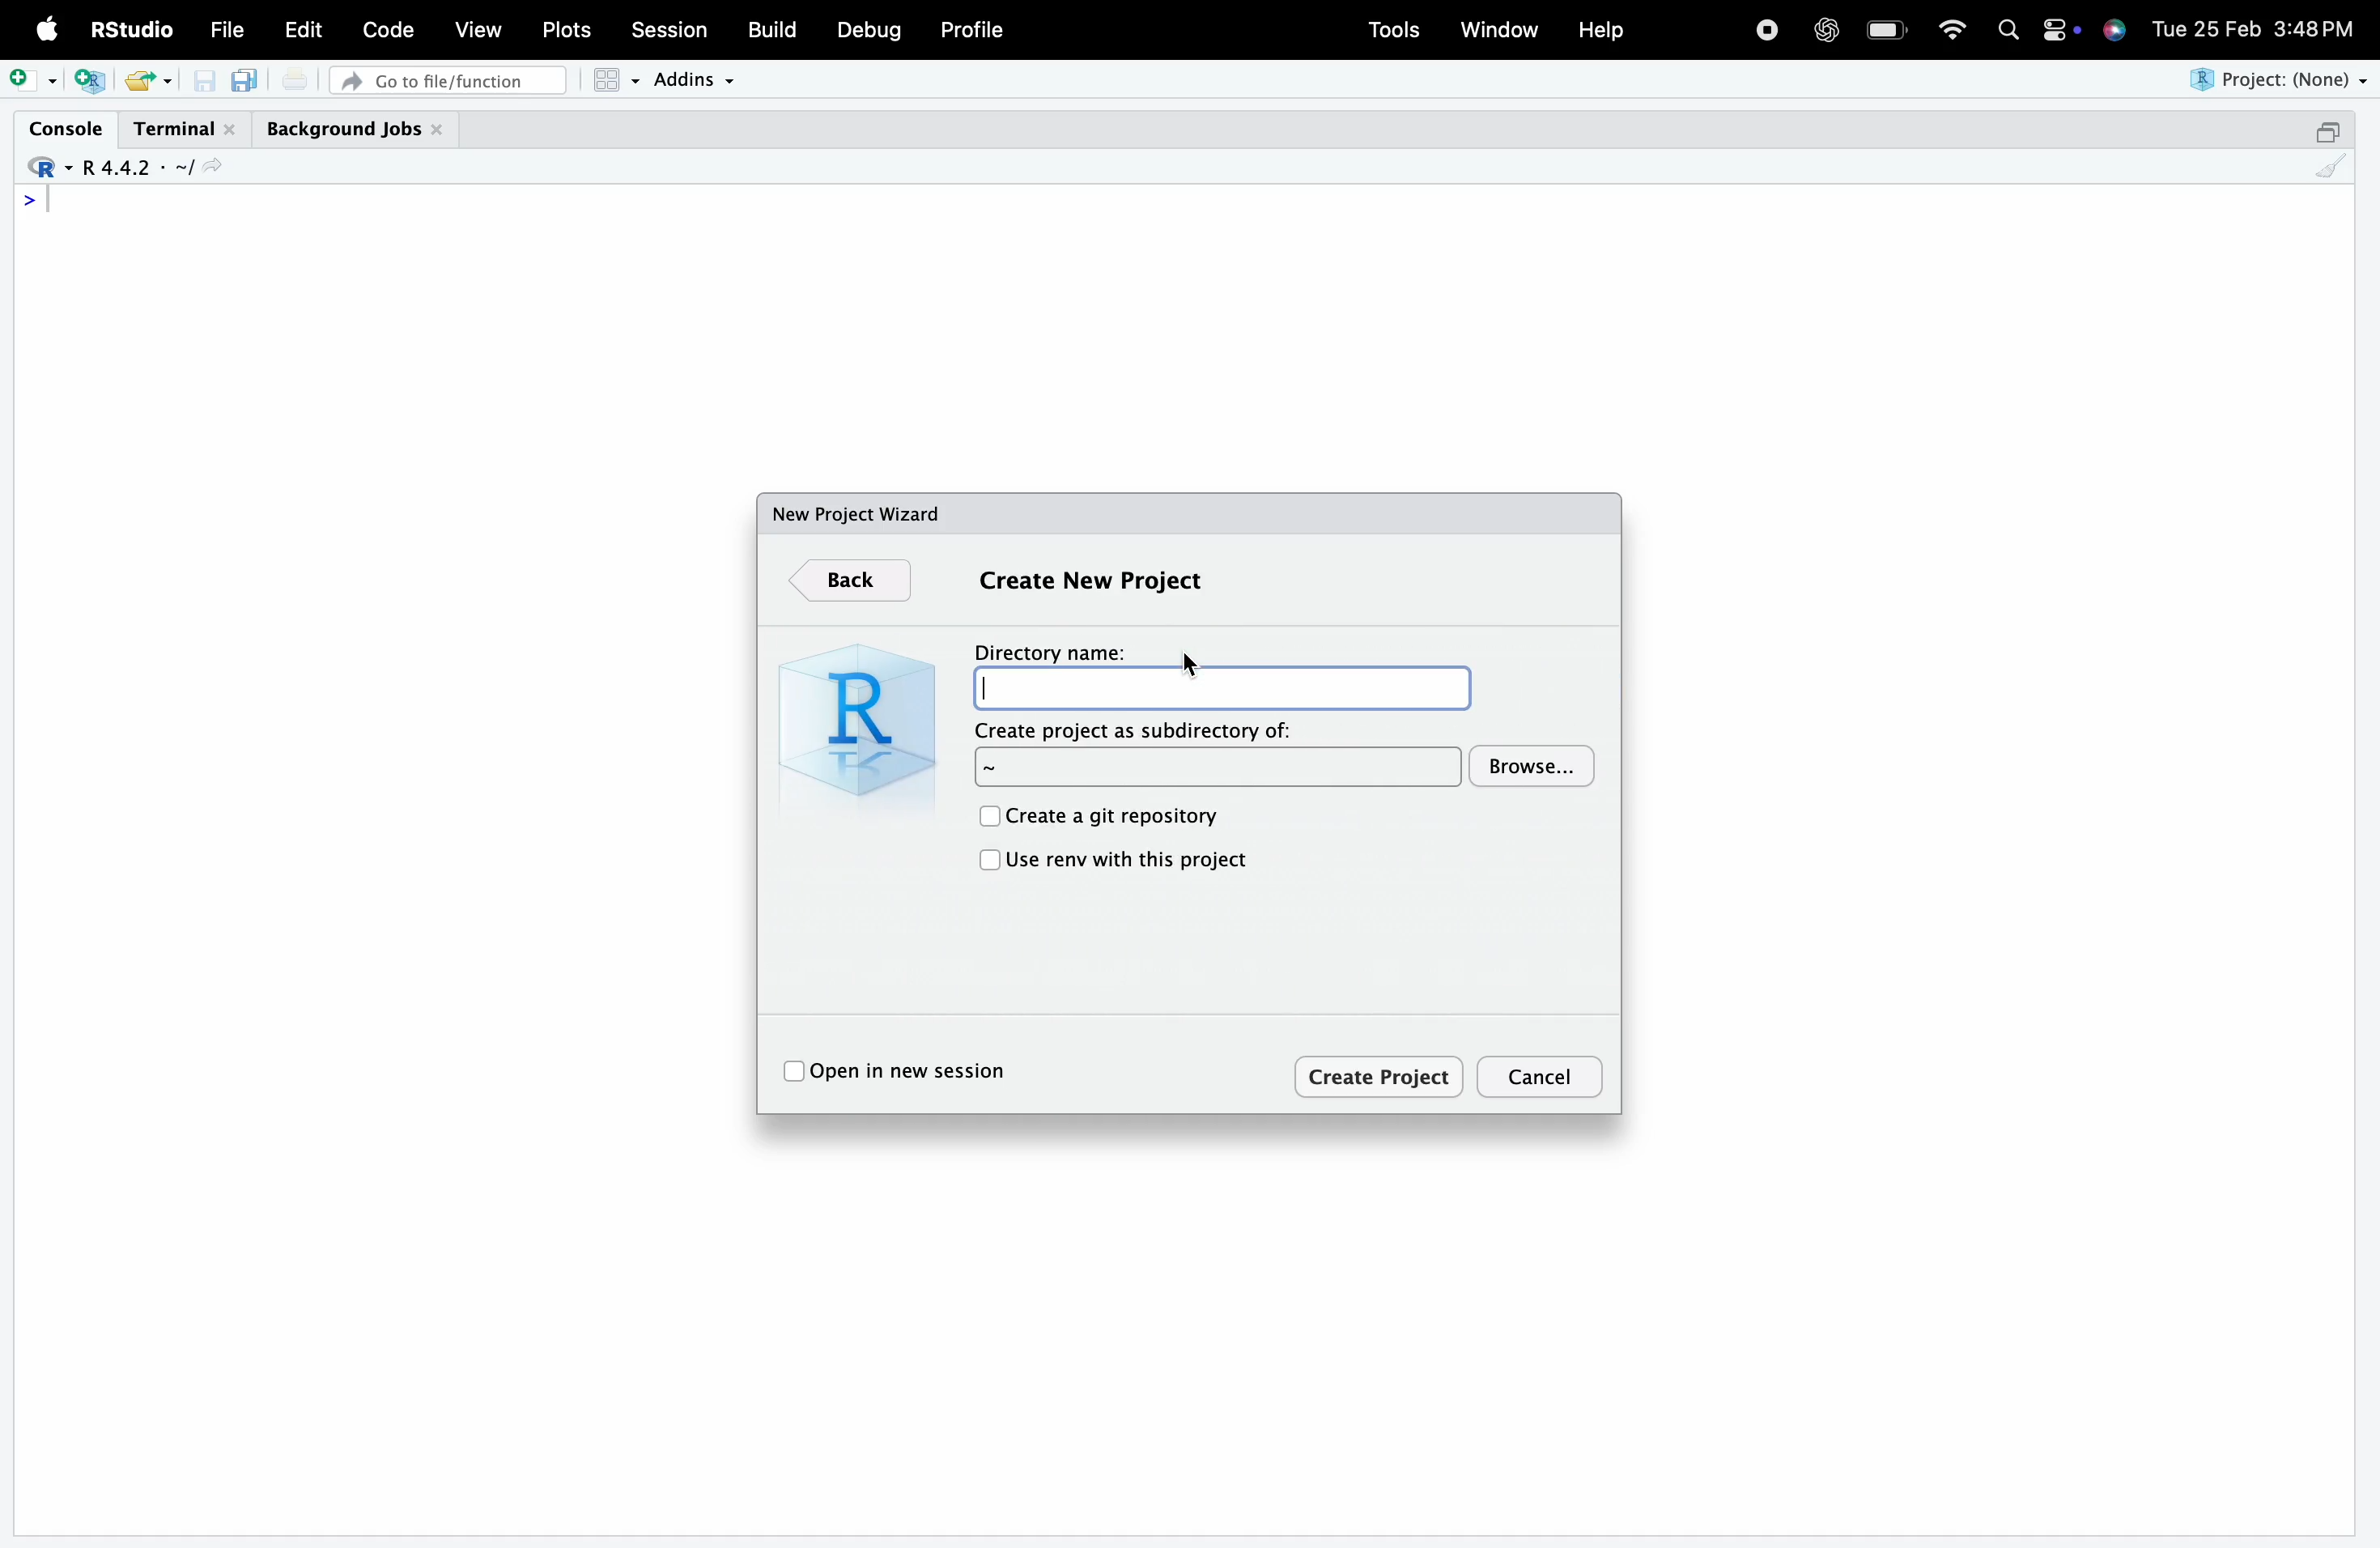 This screenshot has width=2380, height=1548. I want to click on Tools, so click(1394, 30).